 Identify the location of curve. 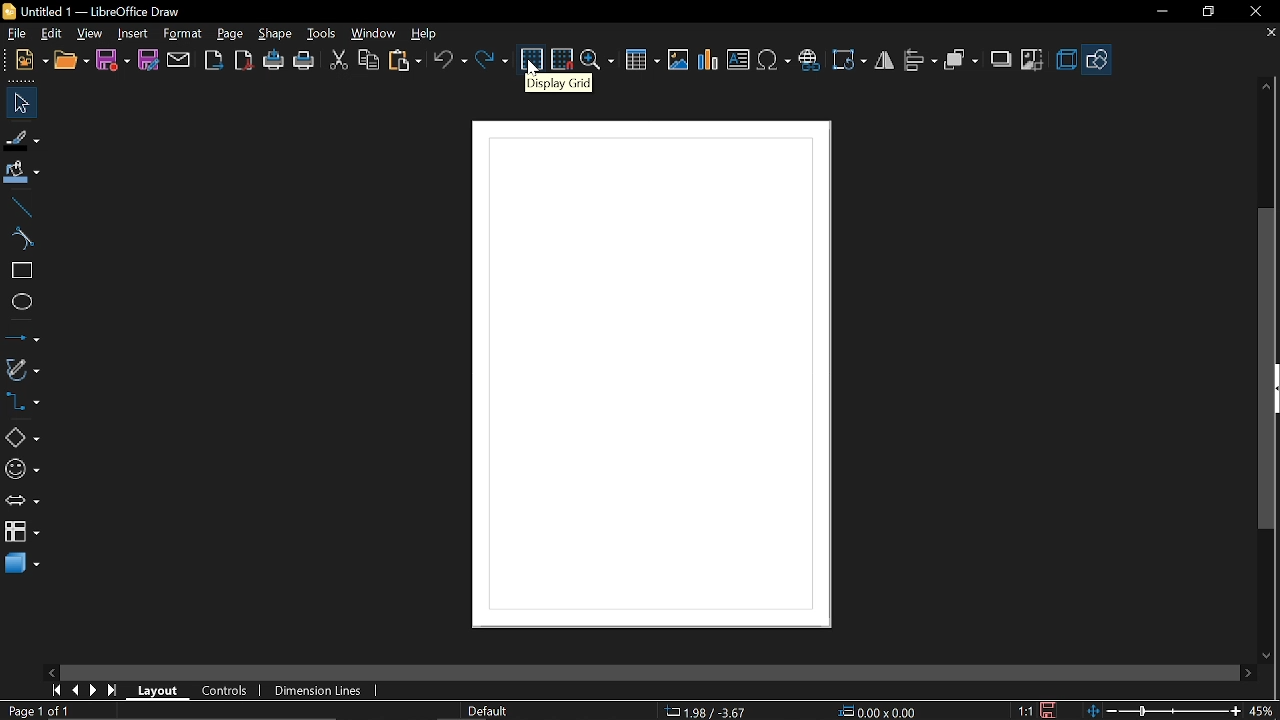
(21, 239).